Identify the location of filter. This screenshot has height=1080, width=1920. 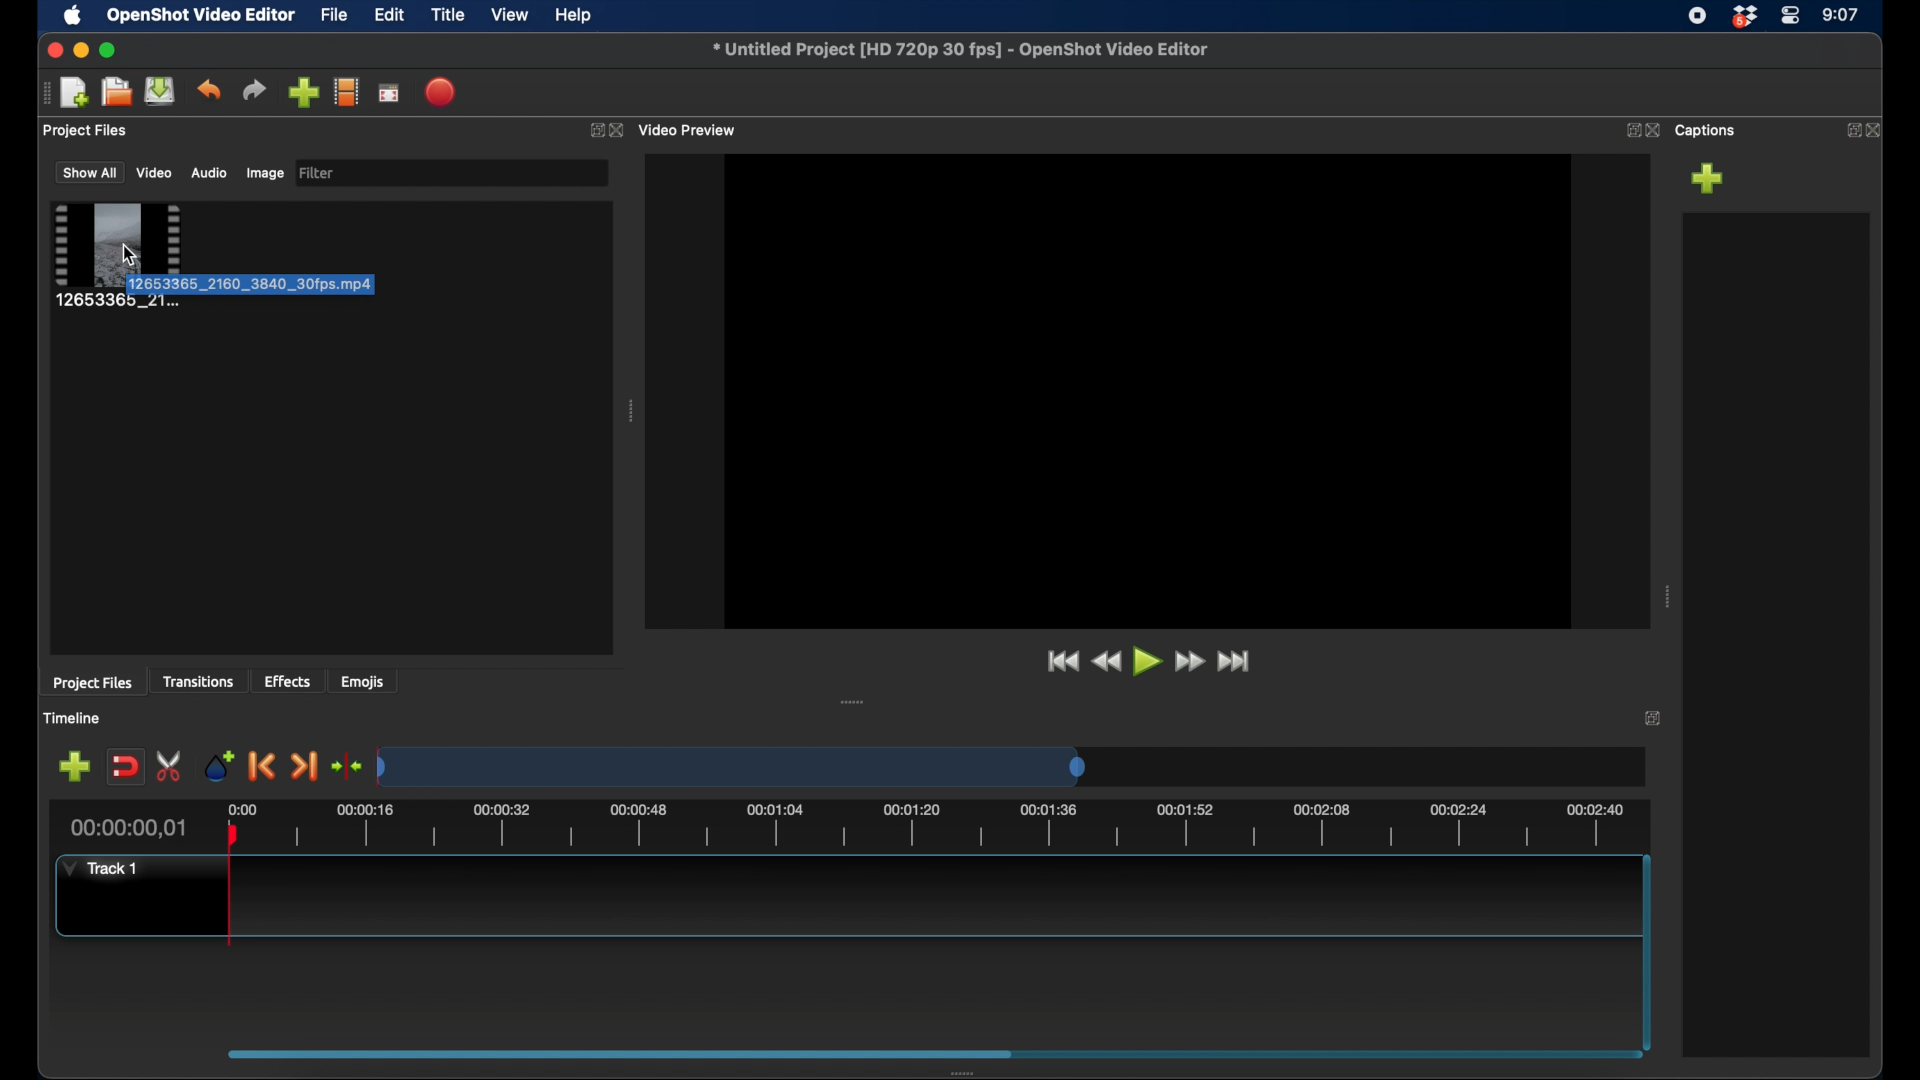
(318, 172).